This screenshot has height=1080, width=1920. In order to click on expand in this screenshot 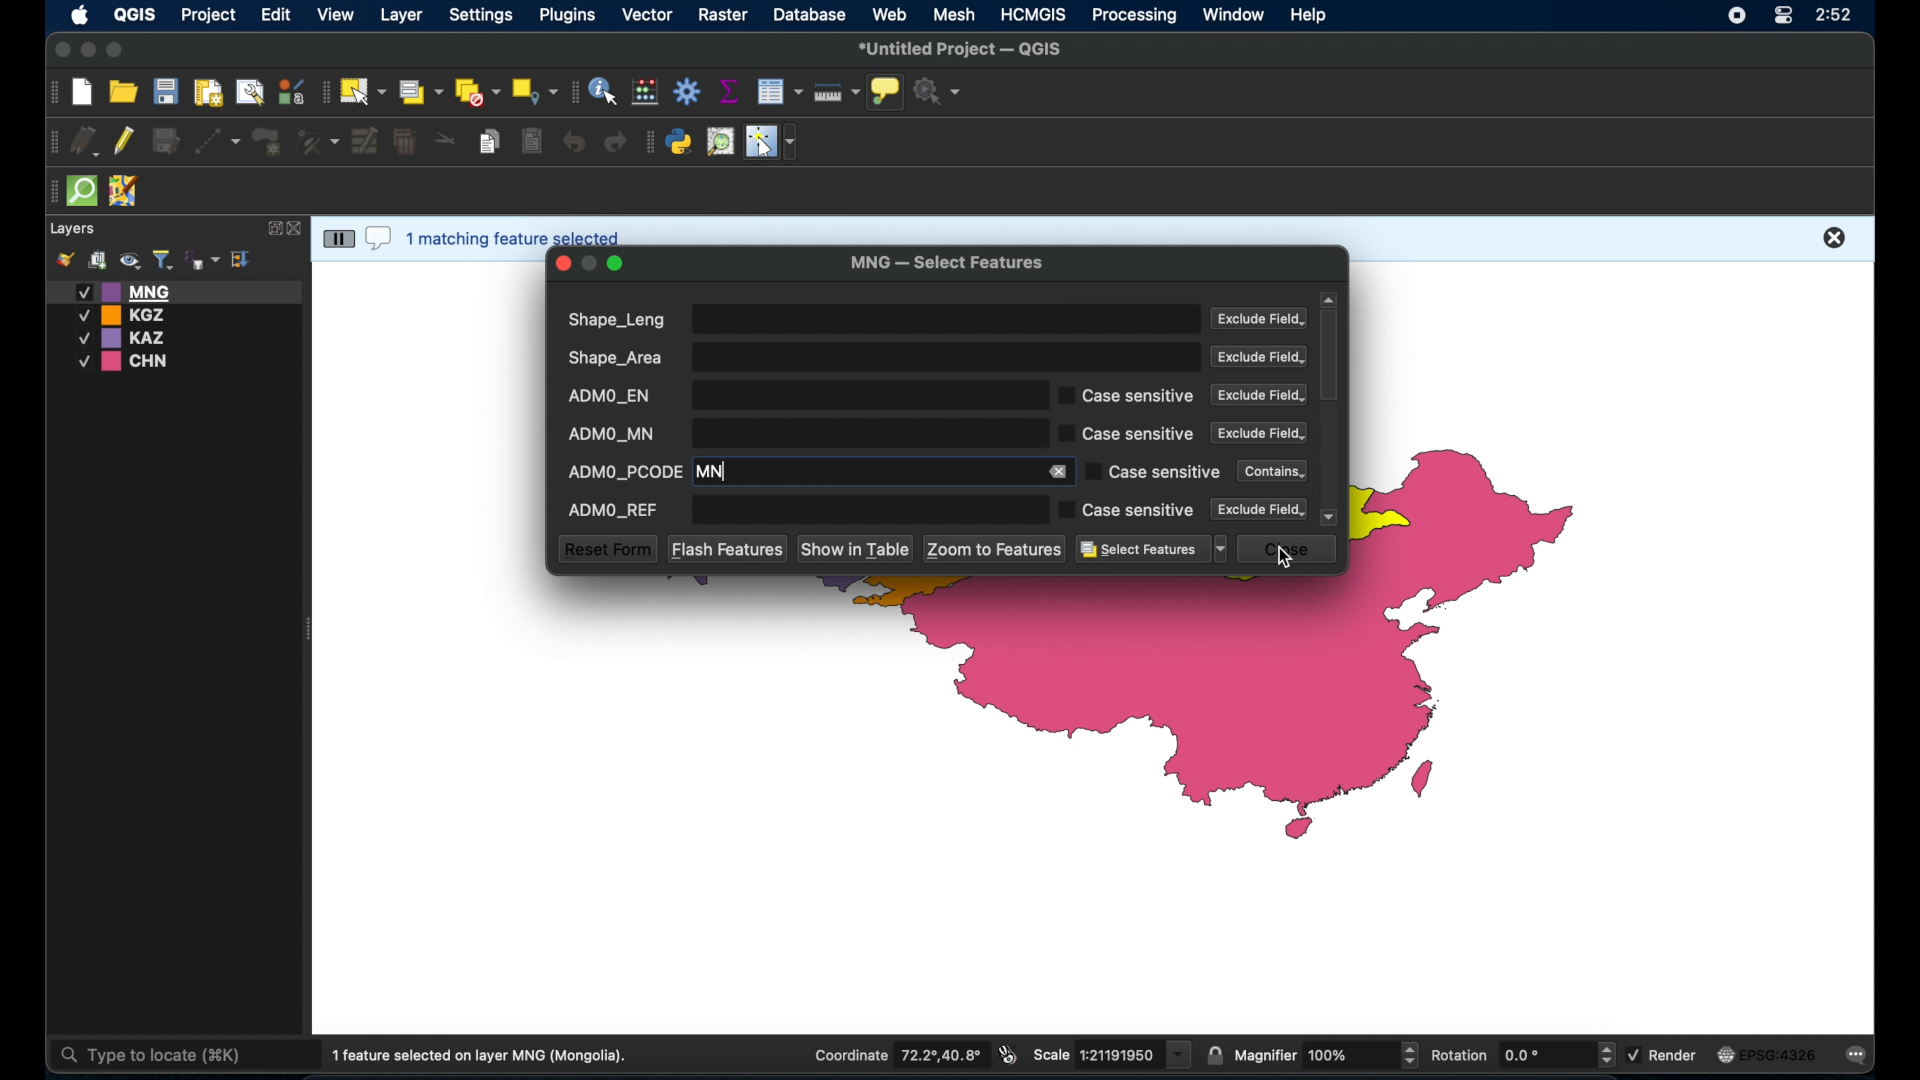, I will do `click(271, 228)`.